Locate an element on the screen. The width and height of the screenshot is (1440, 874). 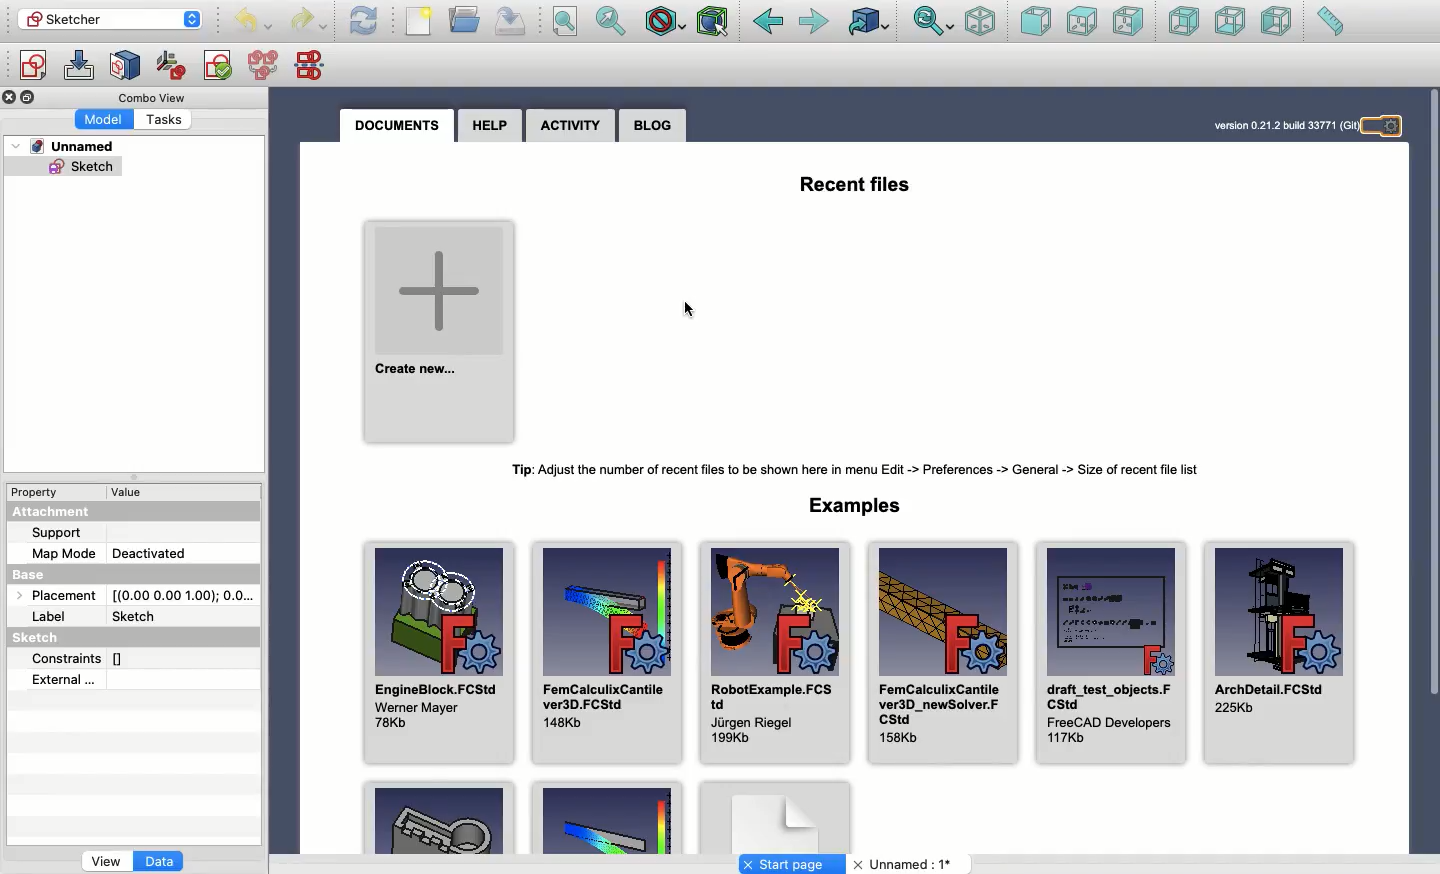
Linked to object is located at coordinates (867, 23).